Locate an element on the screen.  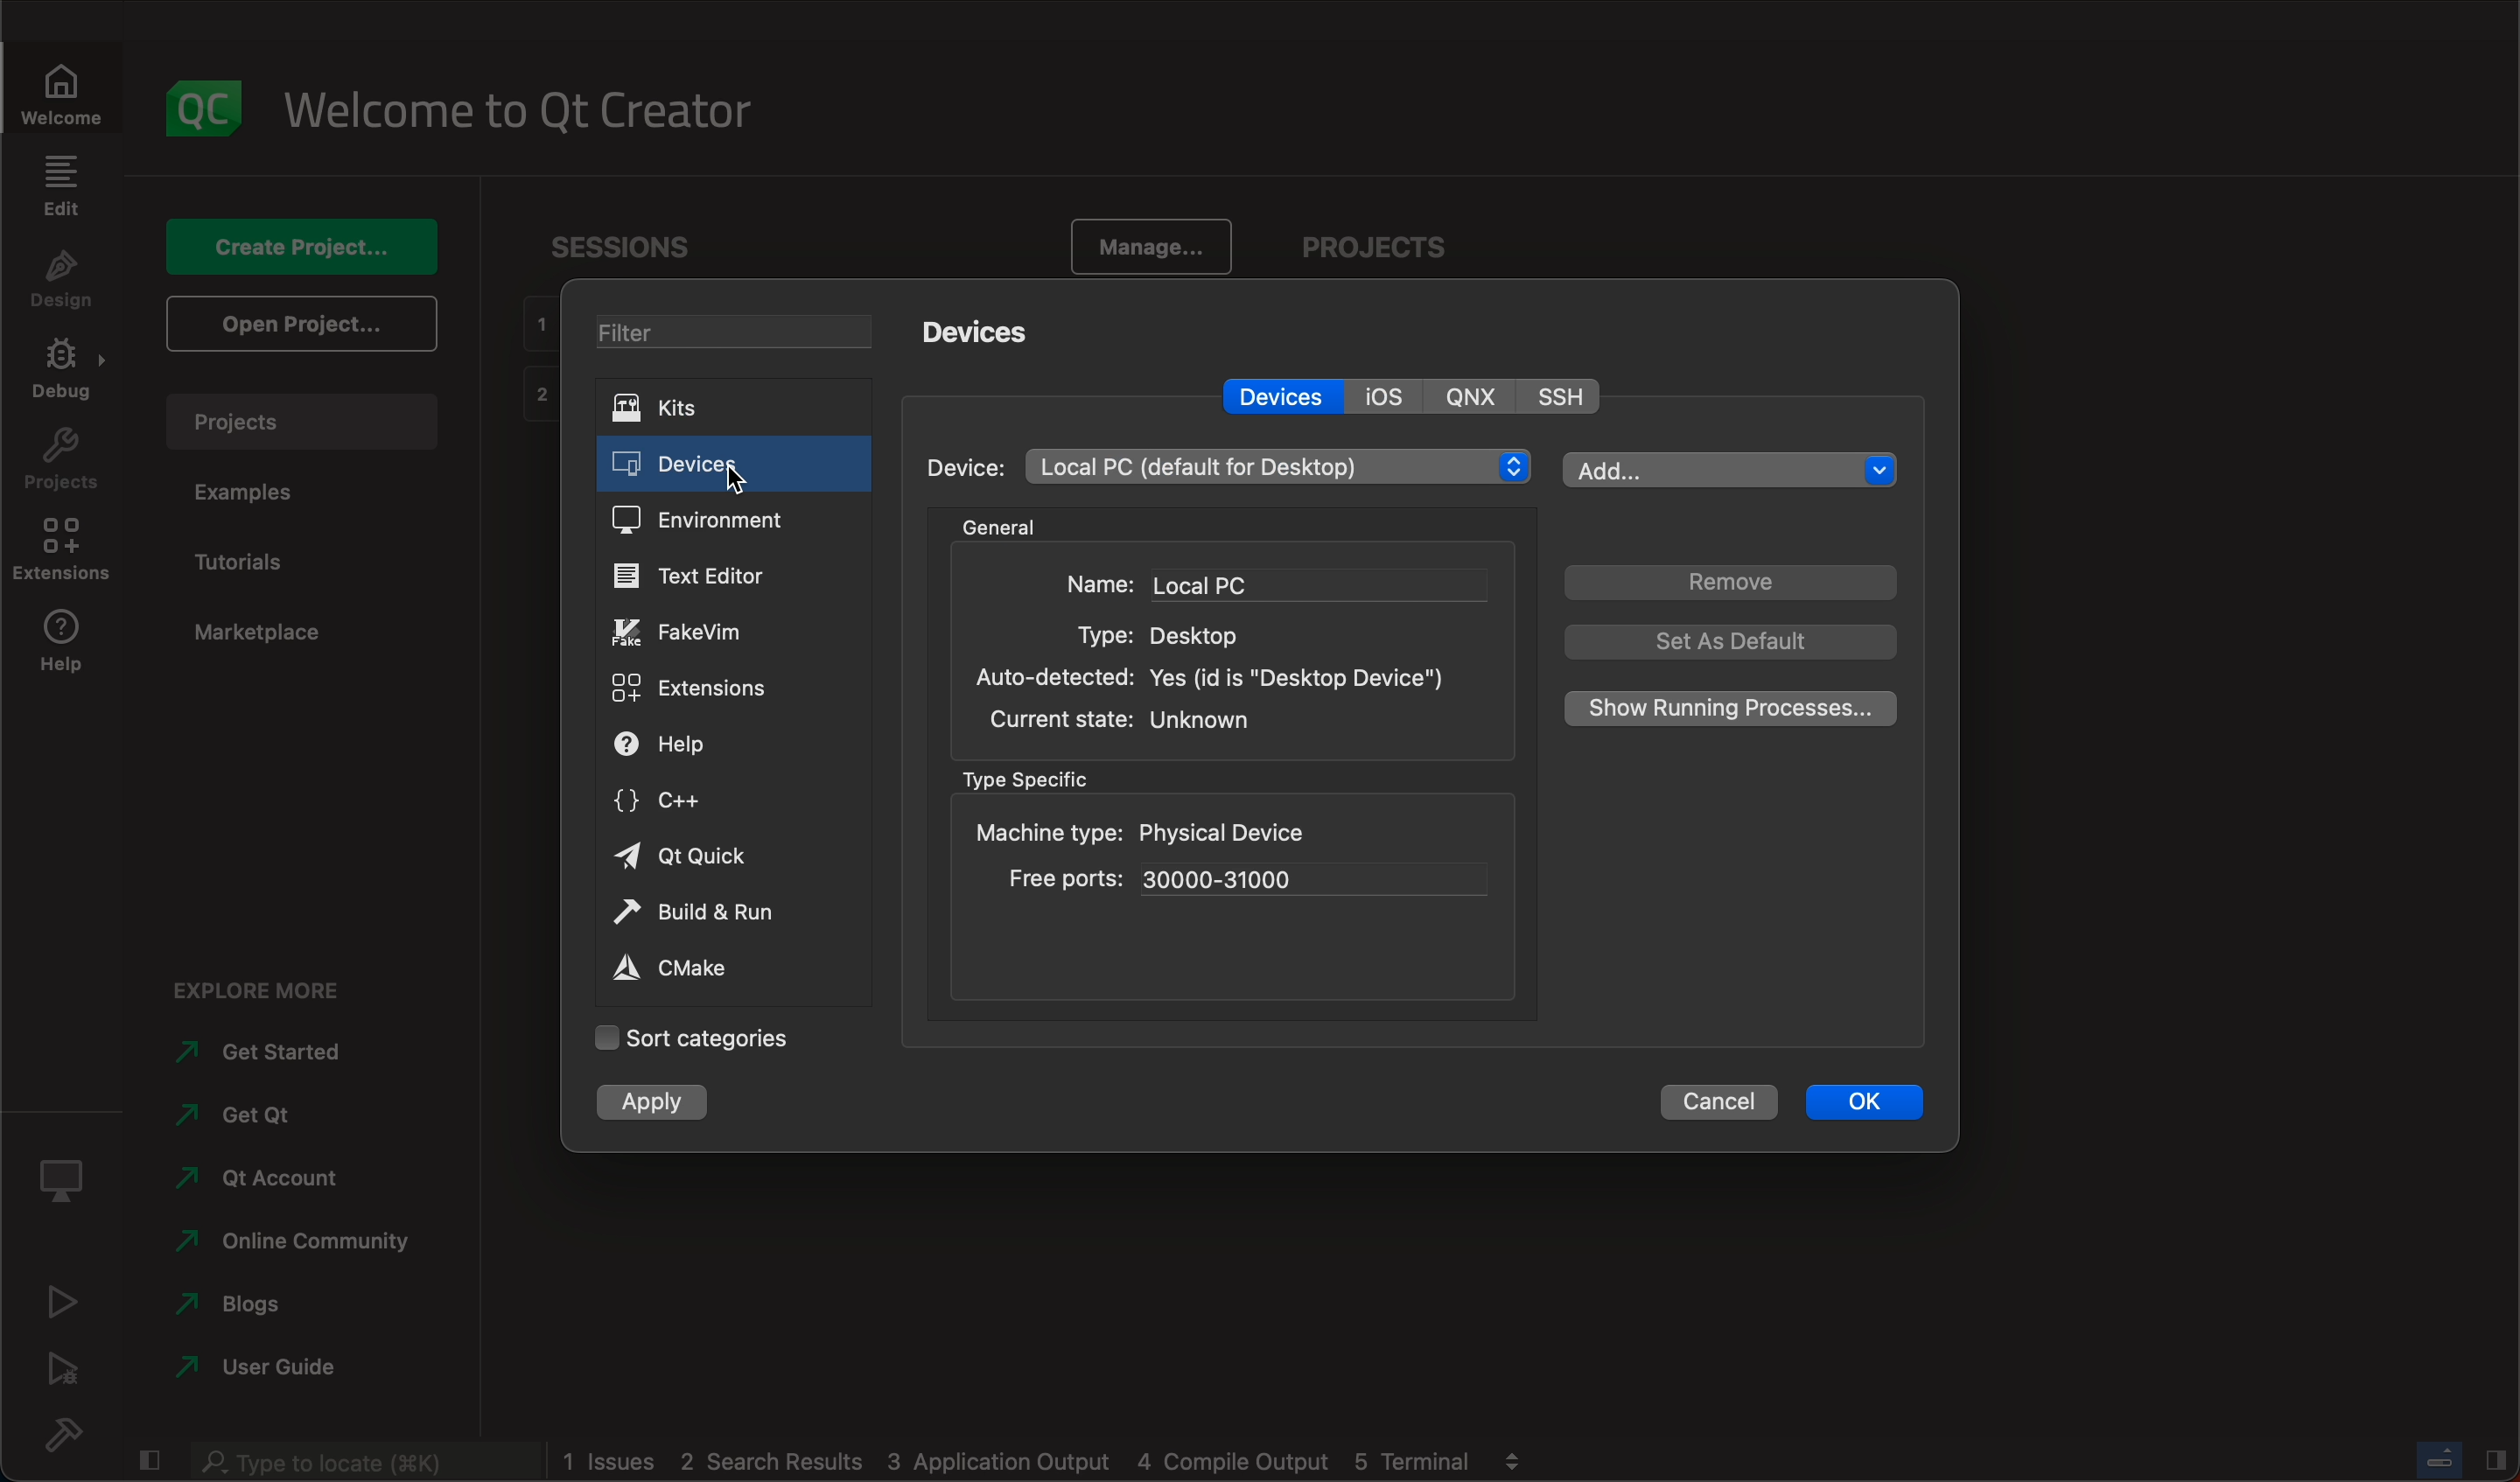
marketplace is located at coordinates (265, 635).